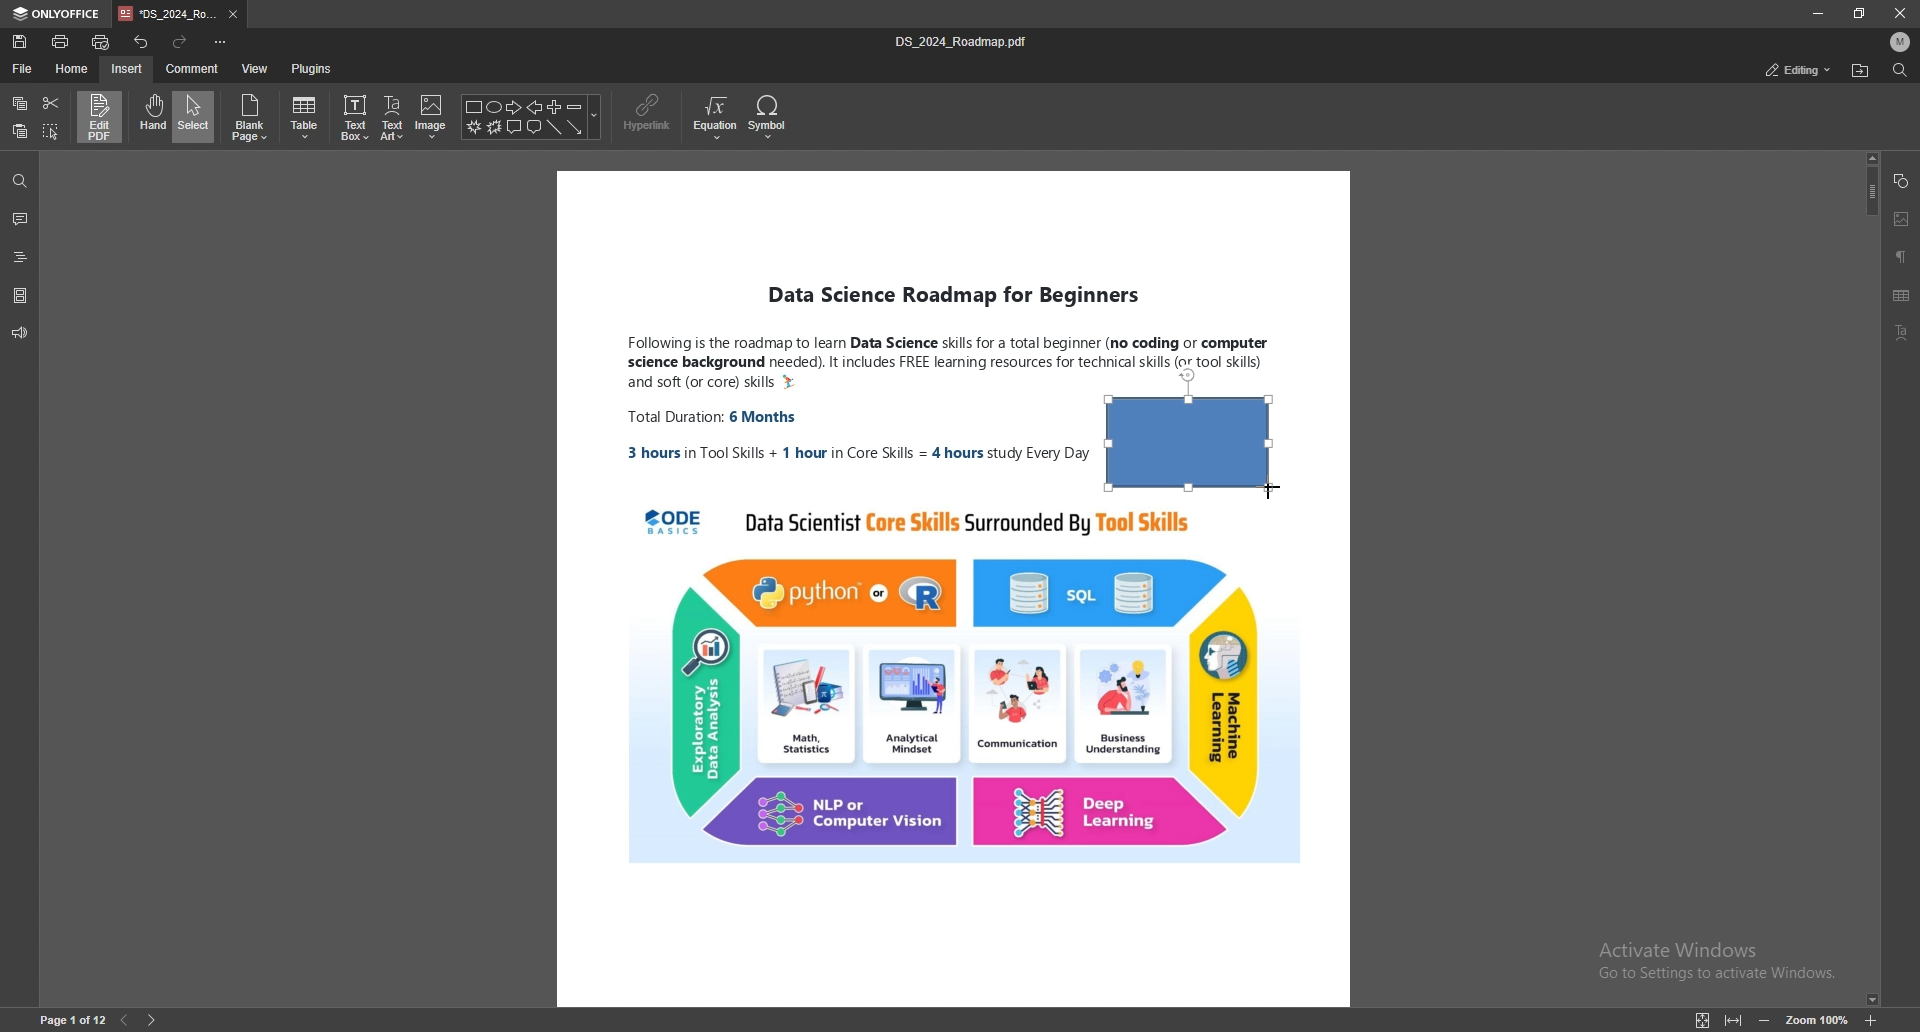 Image resolution: width=1920 pixels, height=1032 pixels. I want to click on blank page, so click(252, 118).